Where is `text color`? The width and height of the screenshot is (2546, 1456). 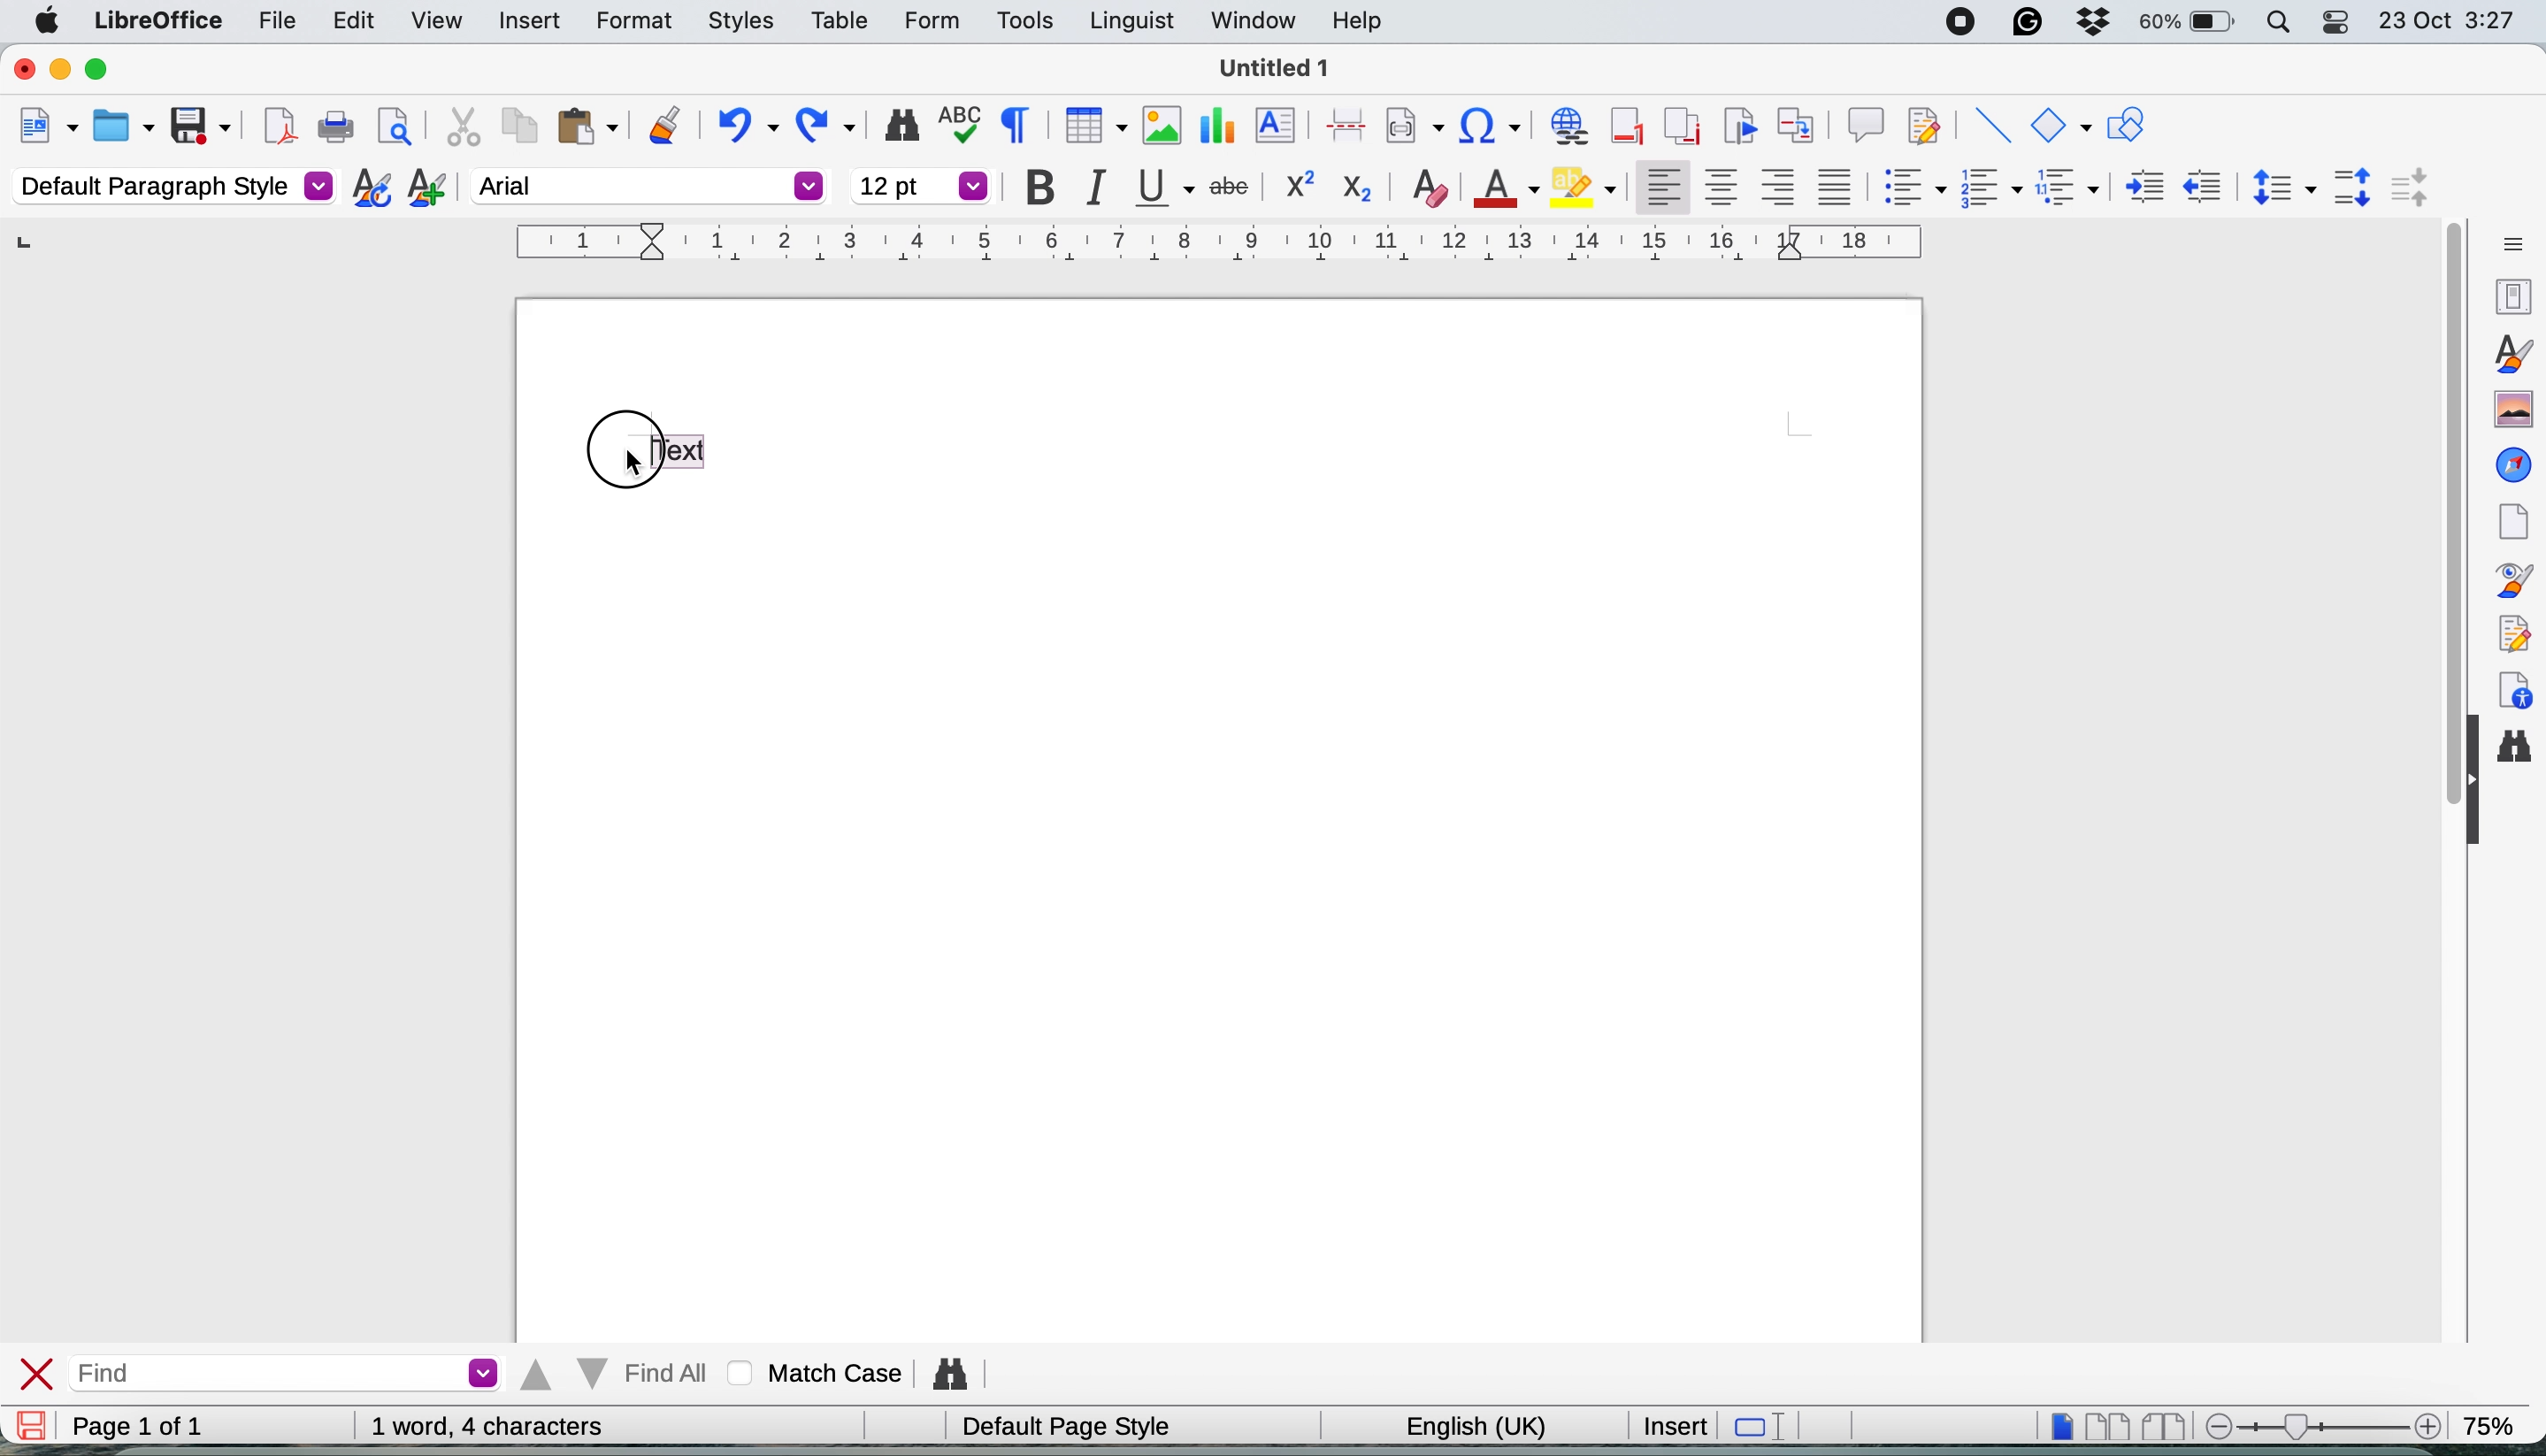 text color is located at coordinates (1506, 186).